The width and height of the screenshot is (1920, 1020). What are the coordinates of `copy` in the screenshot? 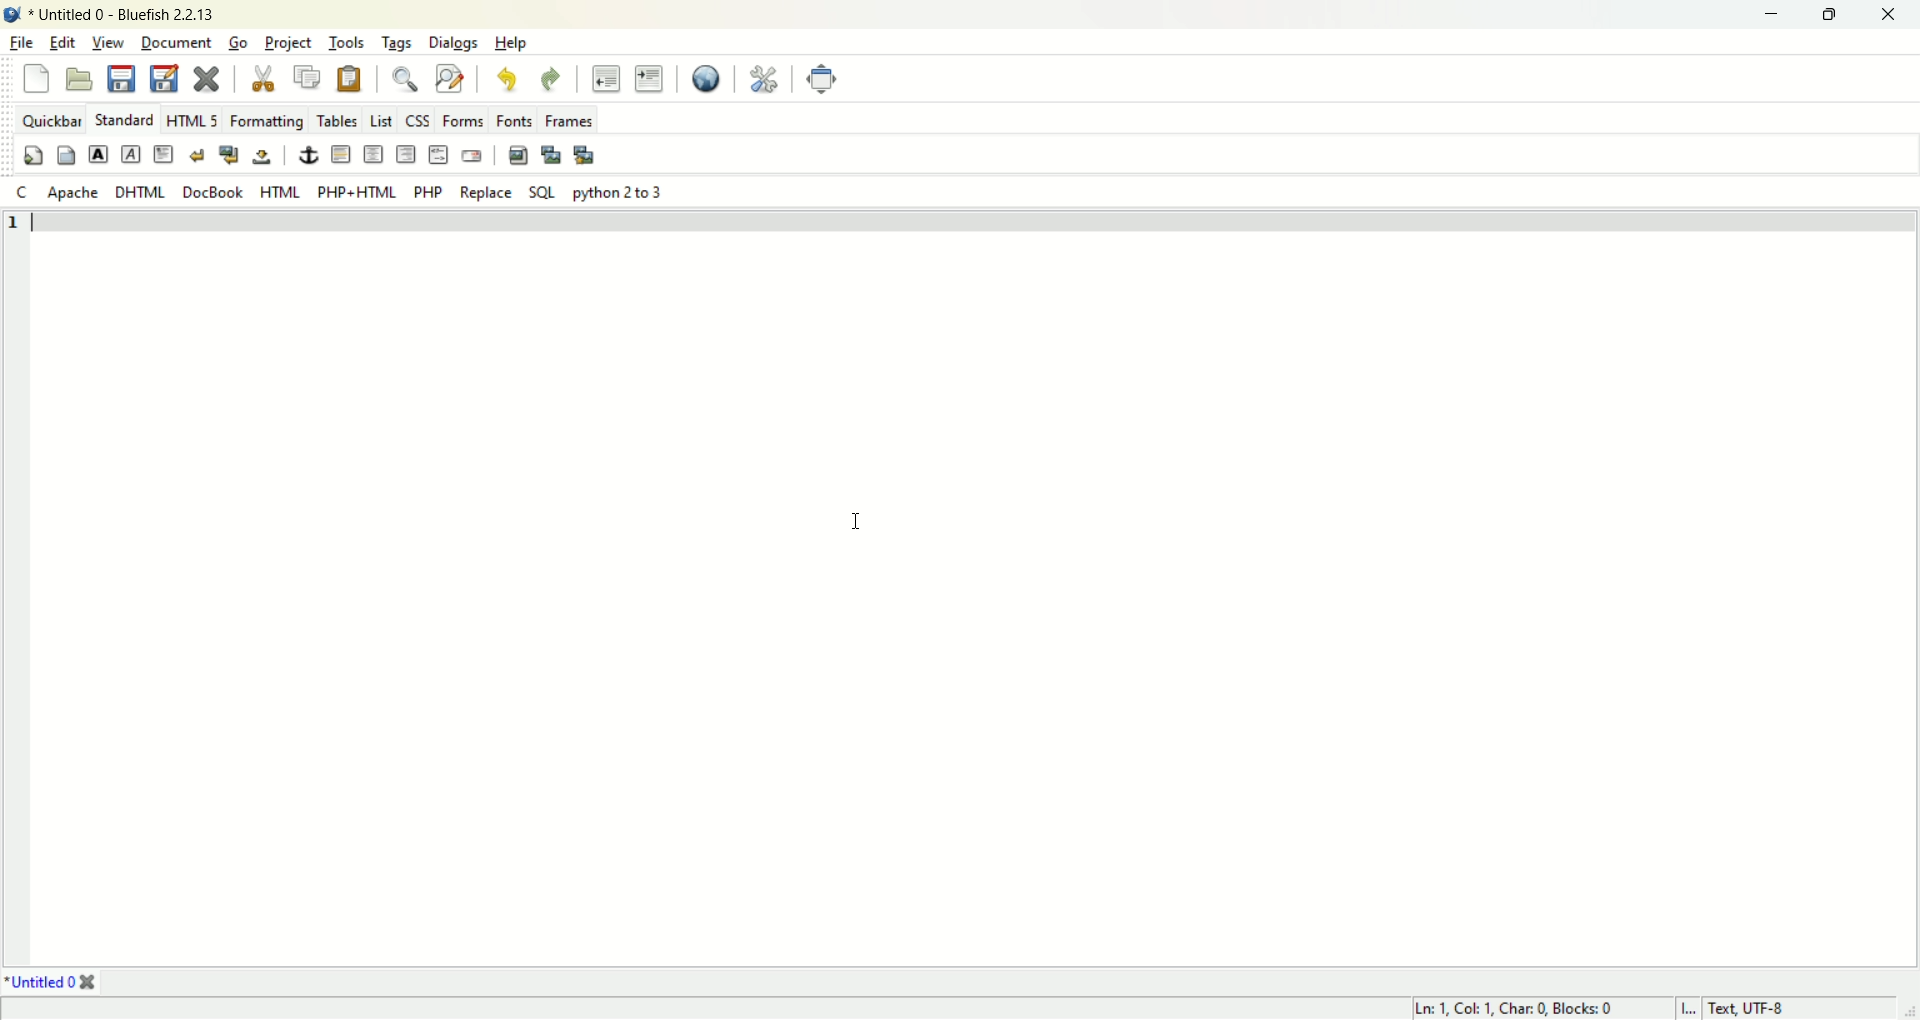 It's located at (308, 77).